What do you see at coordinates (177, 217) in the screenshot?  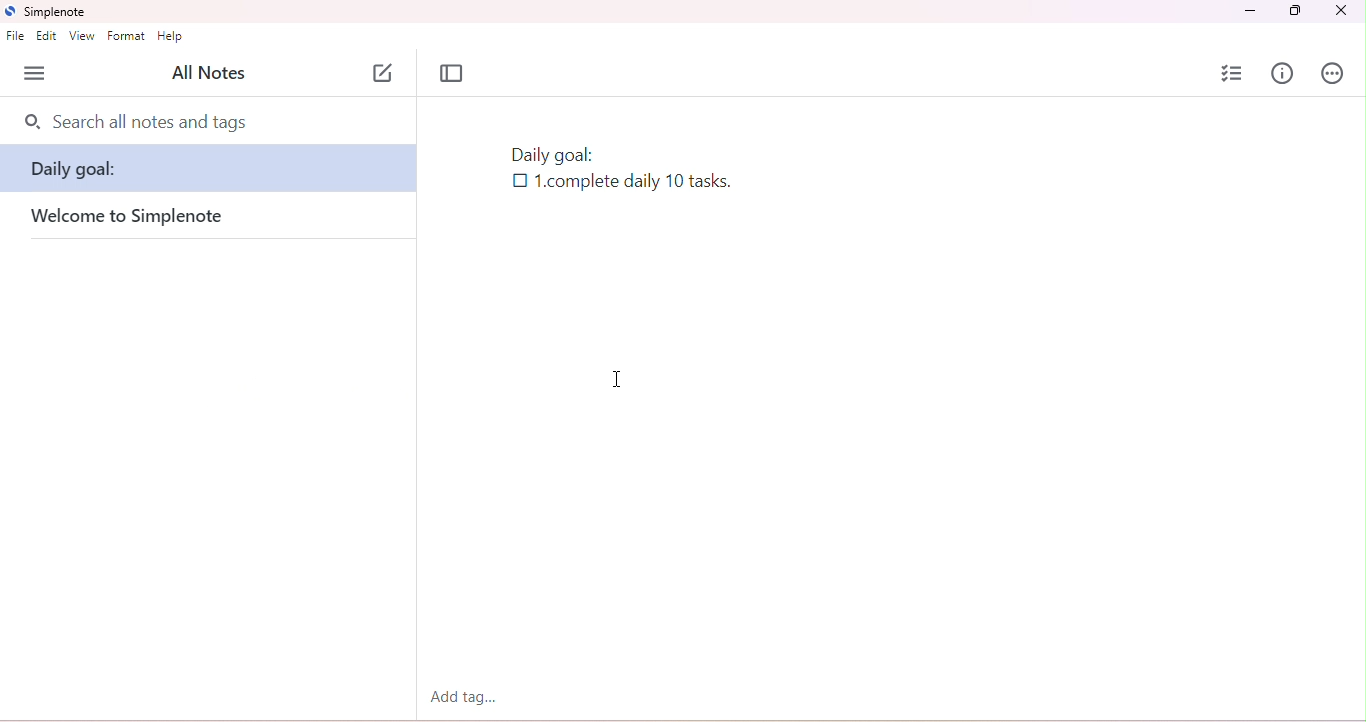 I see `welcome to simple note` at bounding box center [177, 217].